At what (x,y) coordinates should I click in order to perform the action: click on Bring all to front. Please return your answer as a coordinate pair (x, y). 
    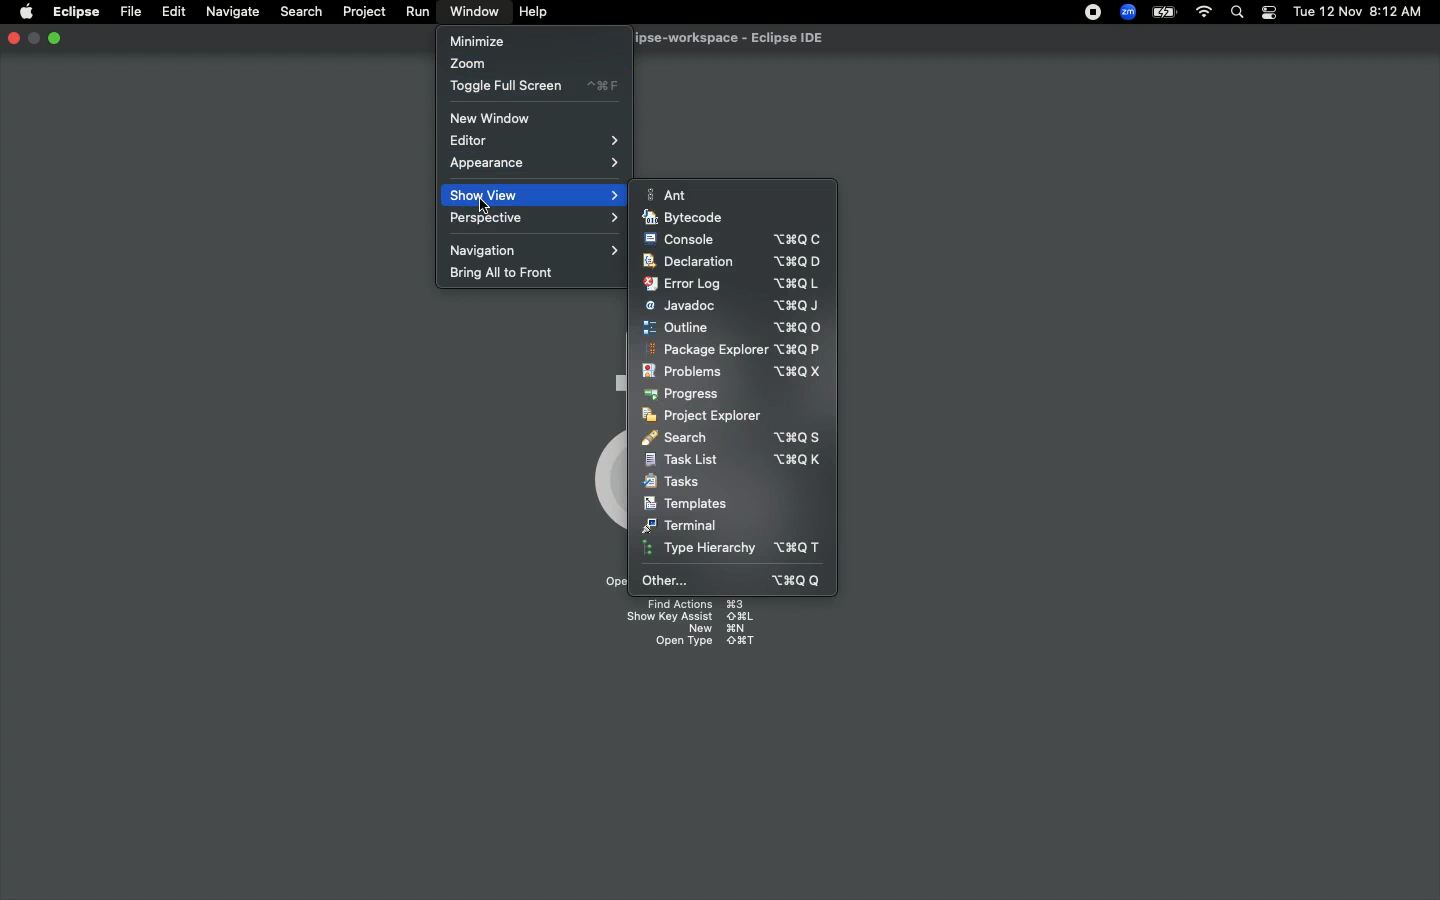
    Looking at the image, I should click on (507, 275).